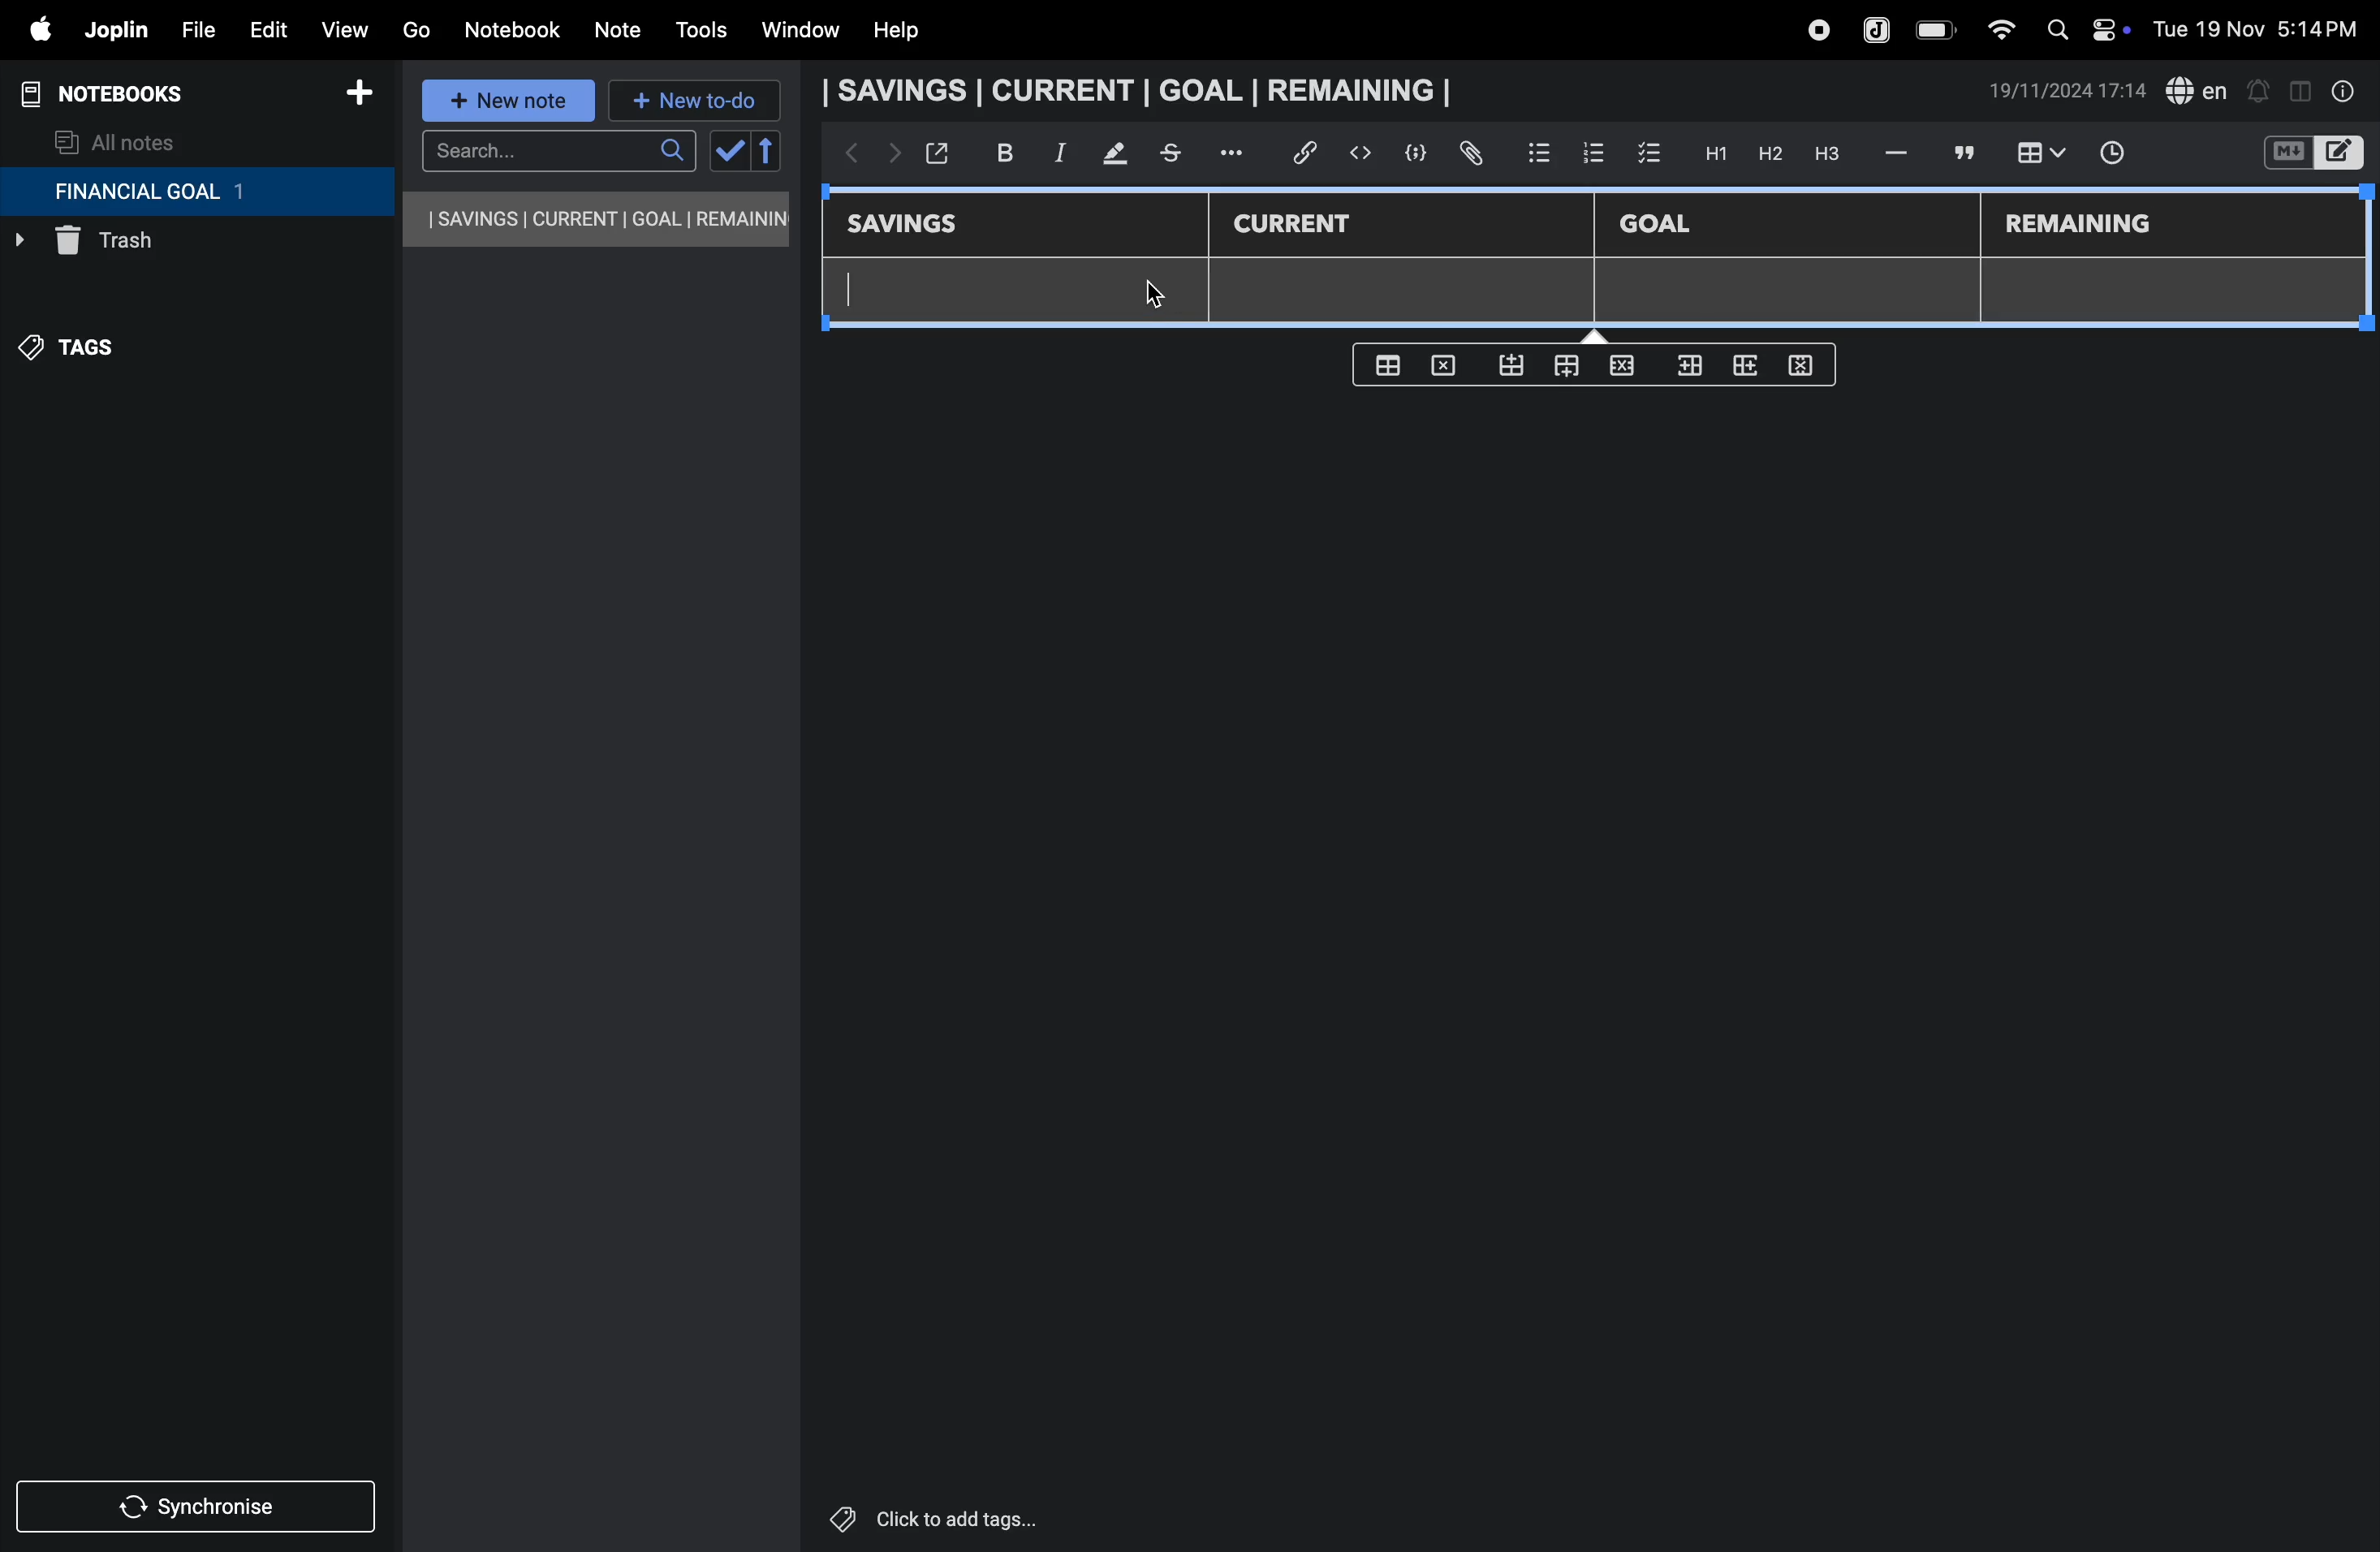  I want to click on heading 3, so click(1827, 154).